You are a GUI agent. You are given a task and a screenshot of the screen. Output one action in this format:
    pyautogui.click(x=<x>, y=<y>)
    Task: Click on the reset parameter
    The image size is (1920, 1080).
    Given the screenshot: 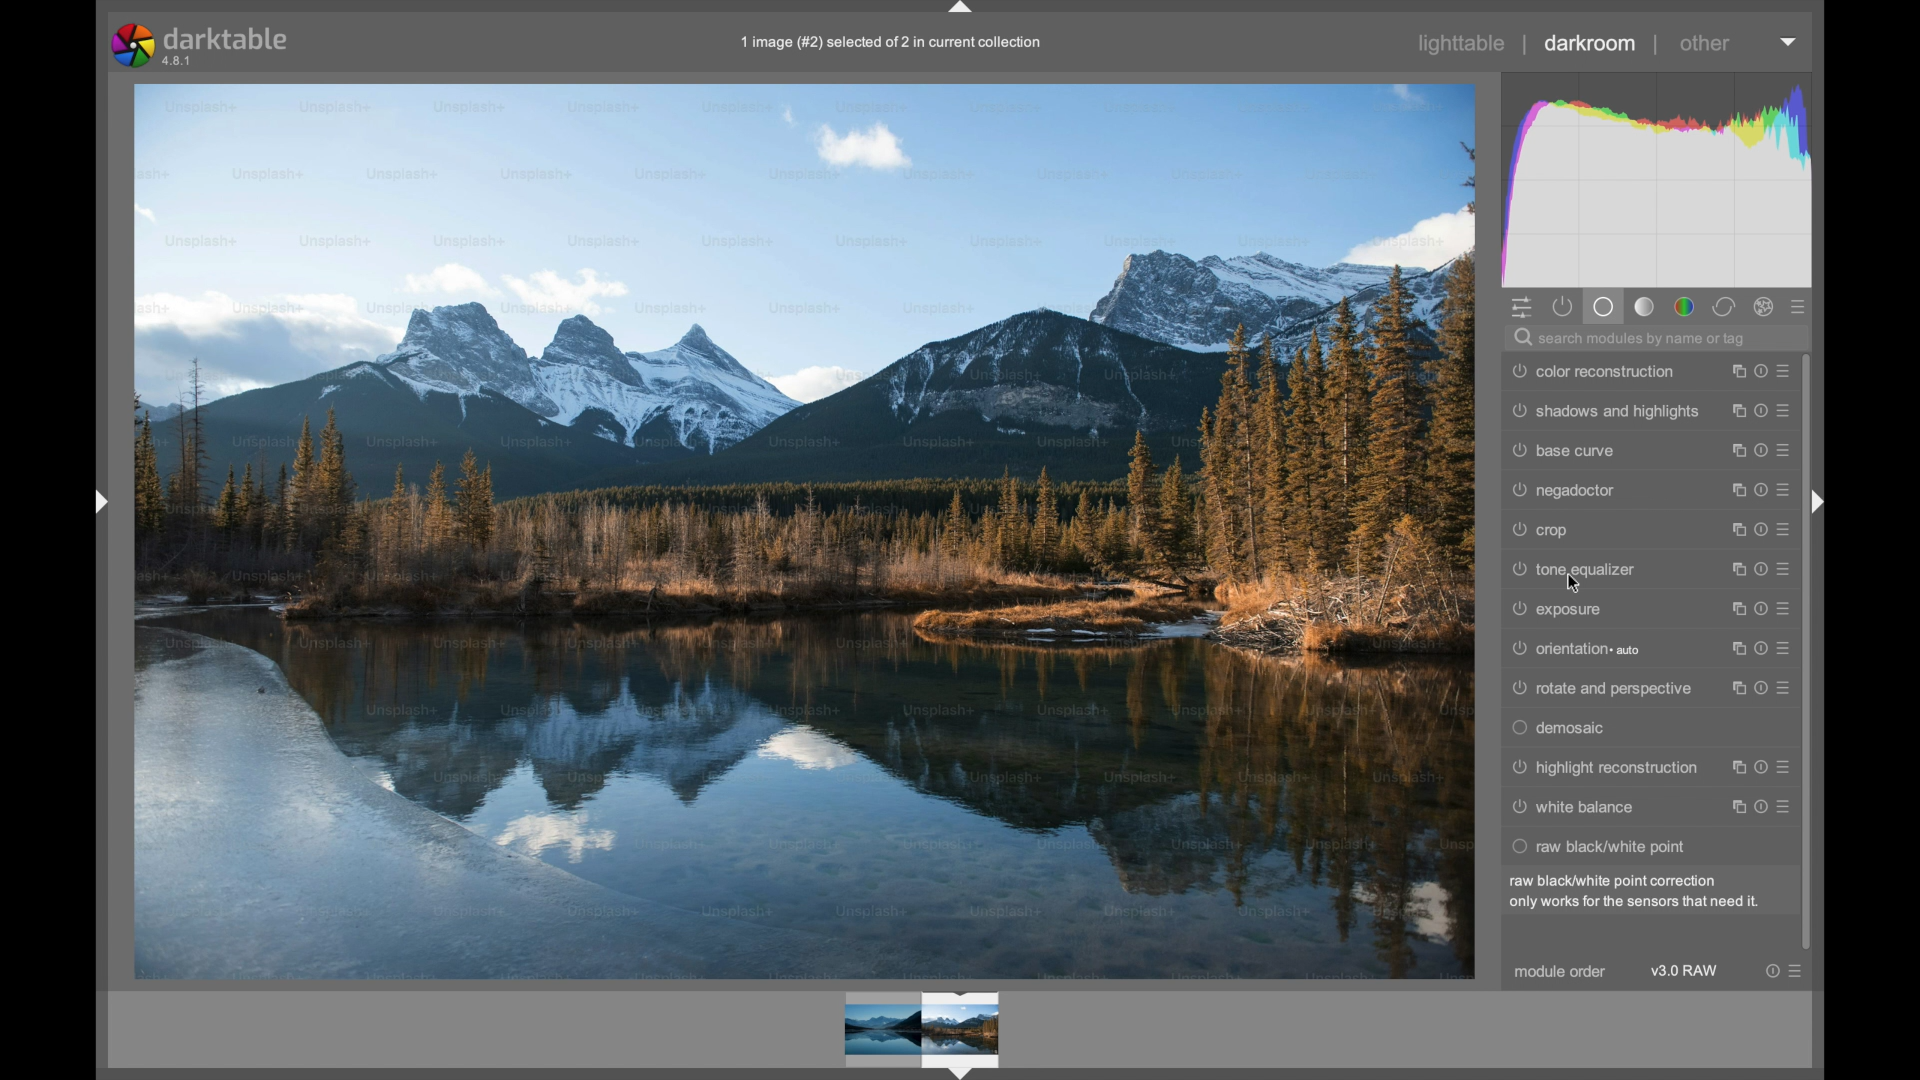 What is the action you would take?
    pyautogui.click(x=1763, y=688)
    